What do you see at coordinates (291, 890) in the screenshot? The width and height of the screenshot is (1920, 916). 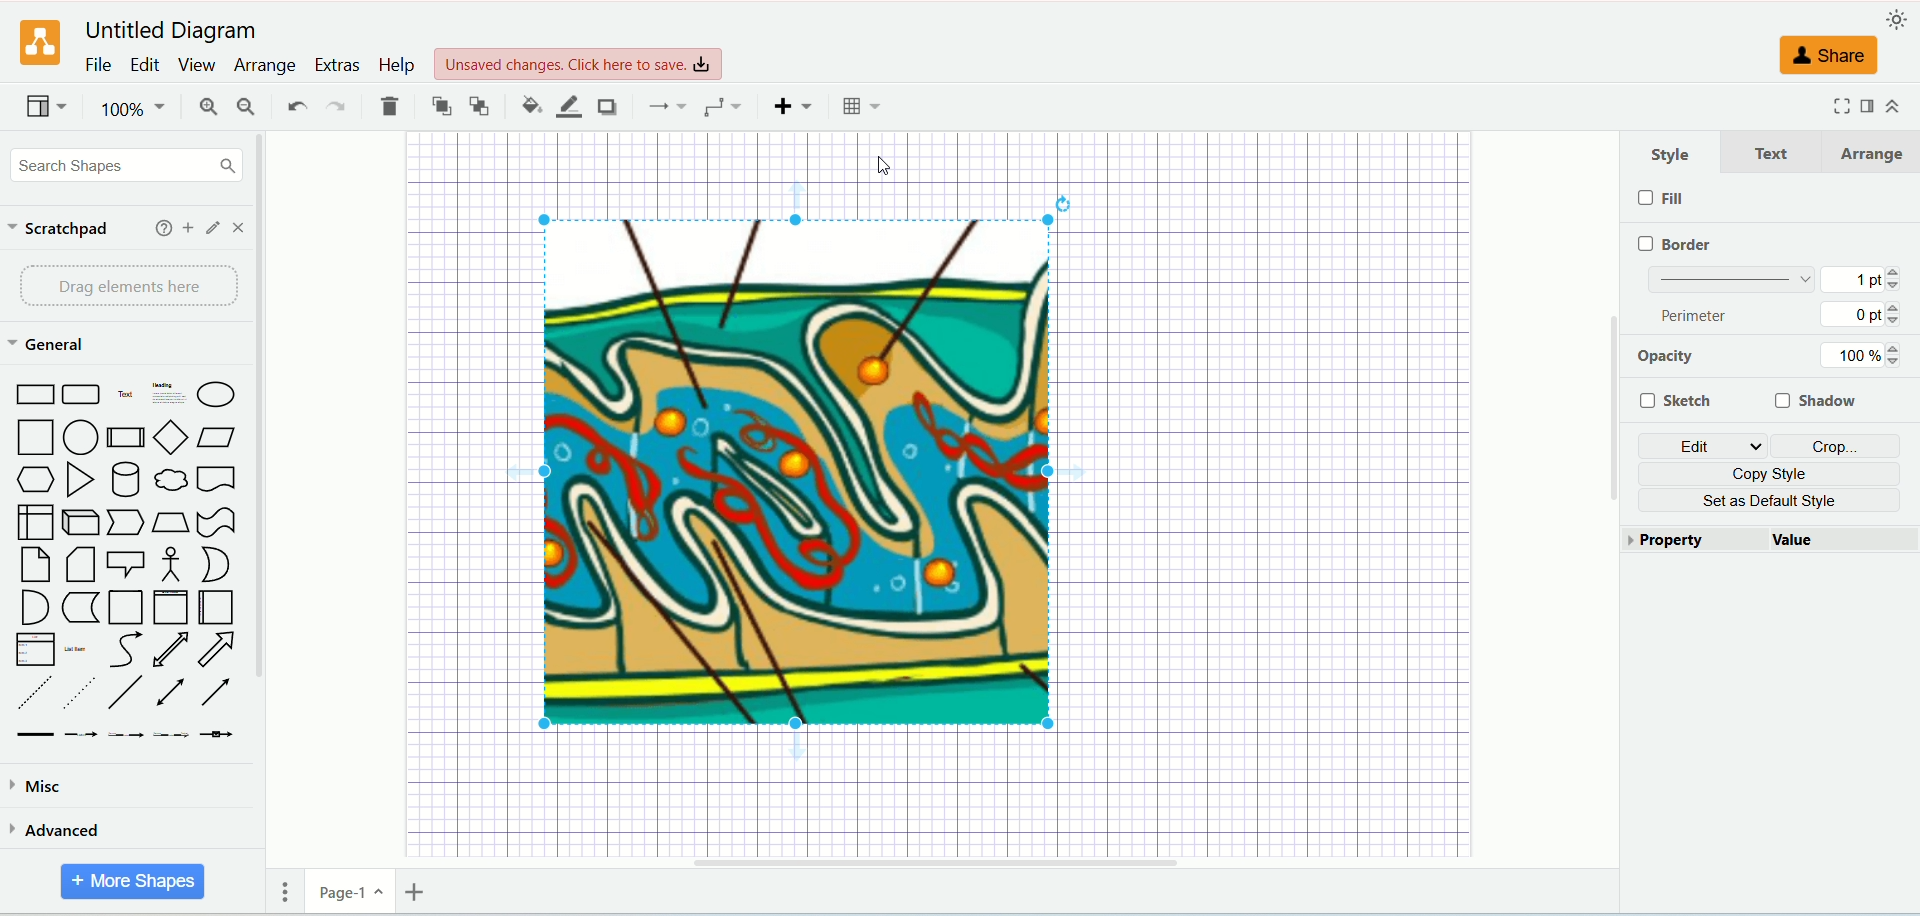 I see `pages` at bounding box center [291, 890].